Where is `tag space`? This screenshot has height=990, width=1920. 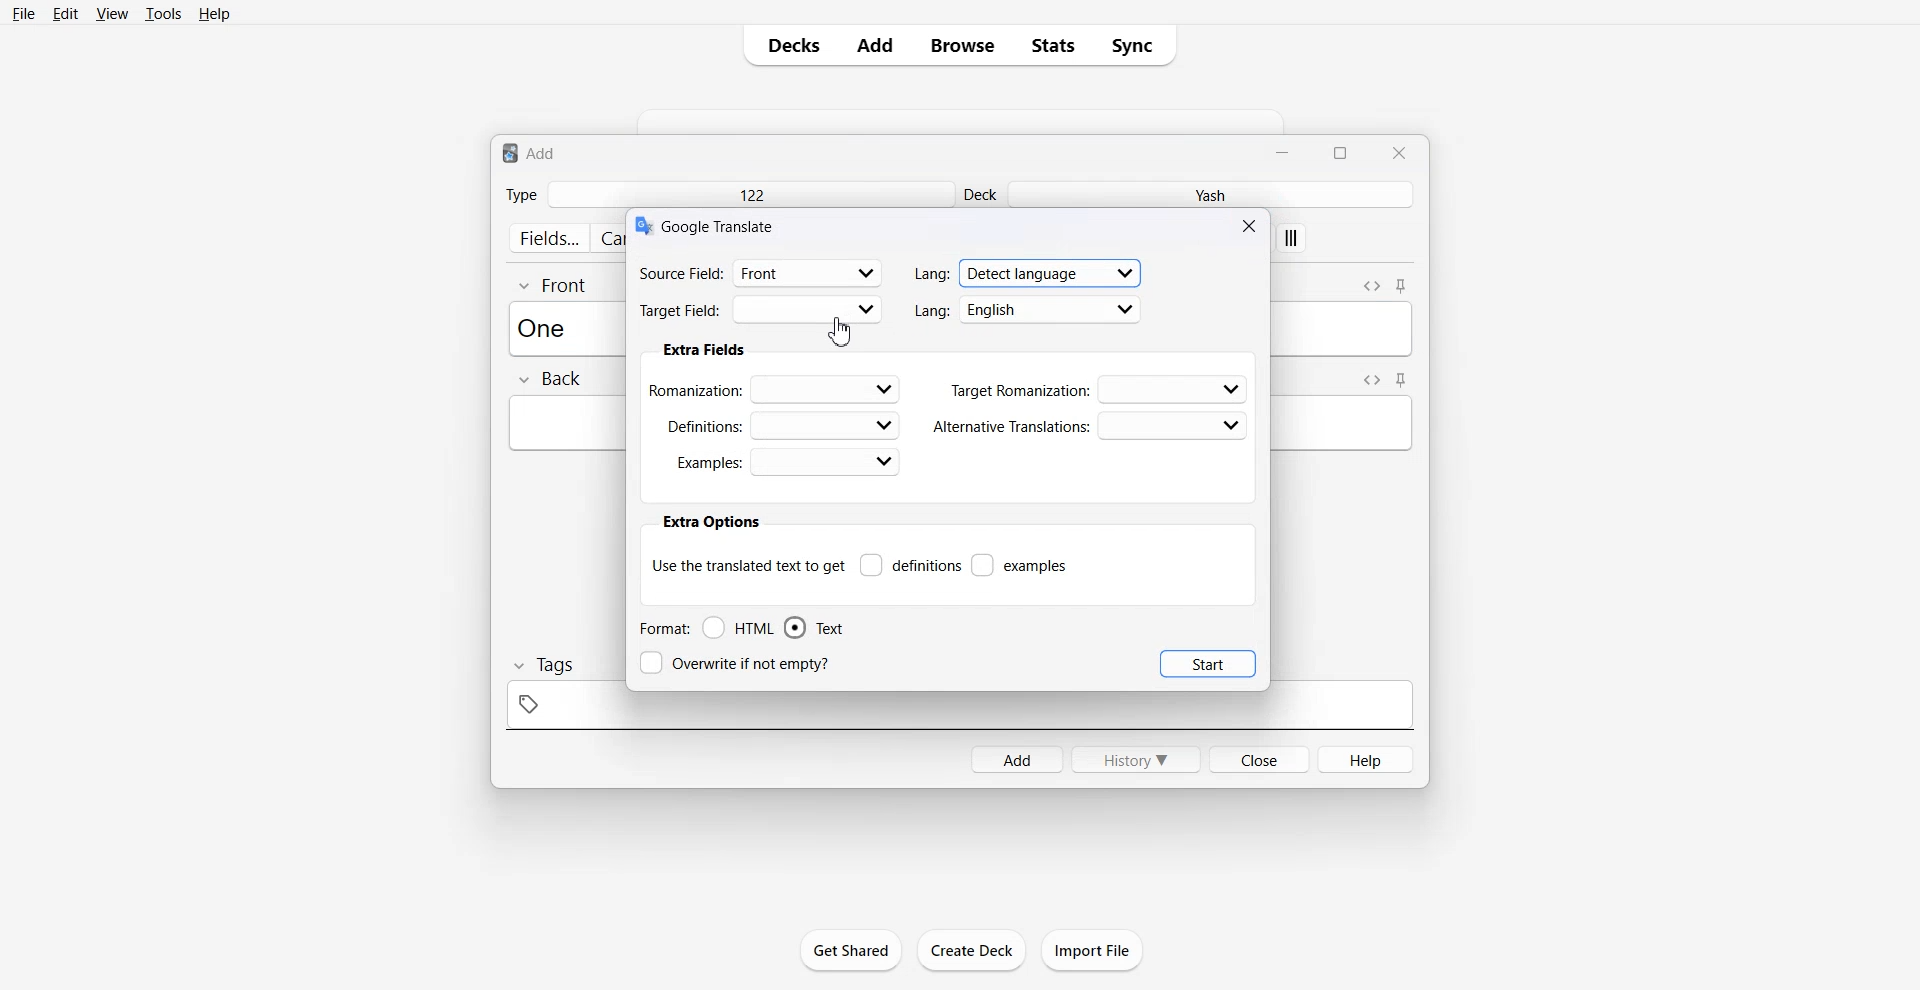 tag space is located at coordinates (959, 711).